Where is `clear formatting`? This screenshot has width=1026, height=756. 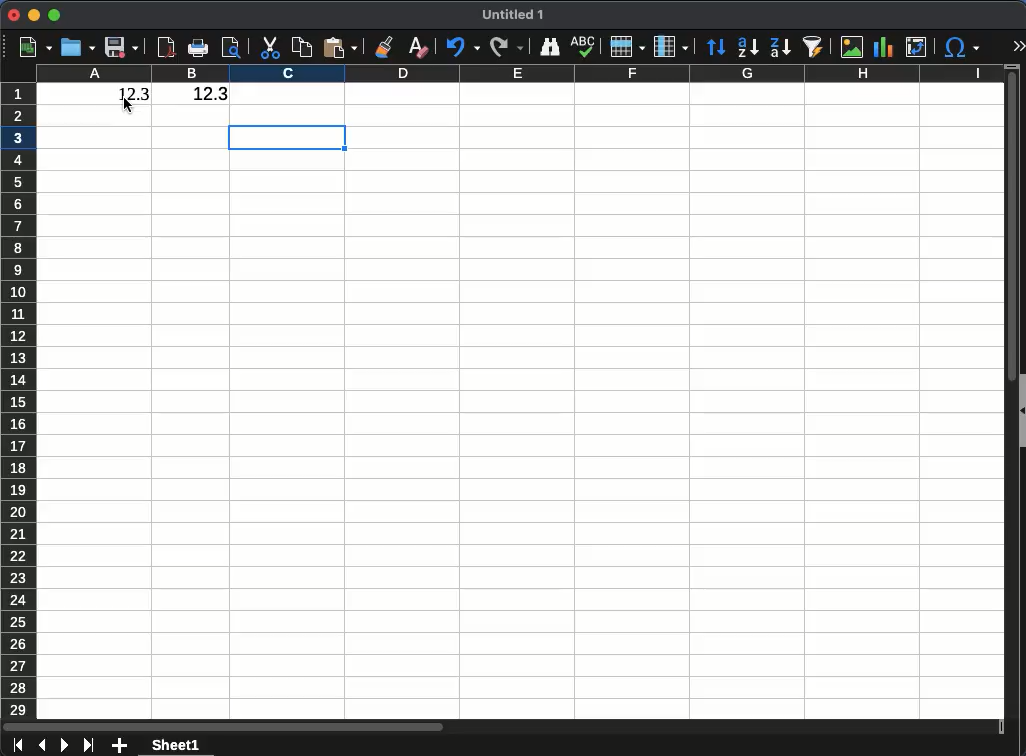
clear formatting is located at coordinates (417, 50).